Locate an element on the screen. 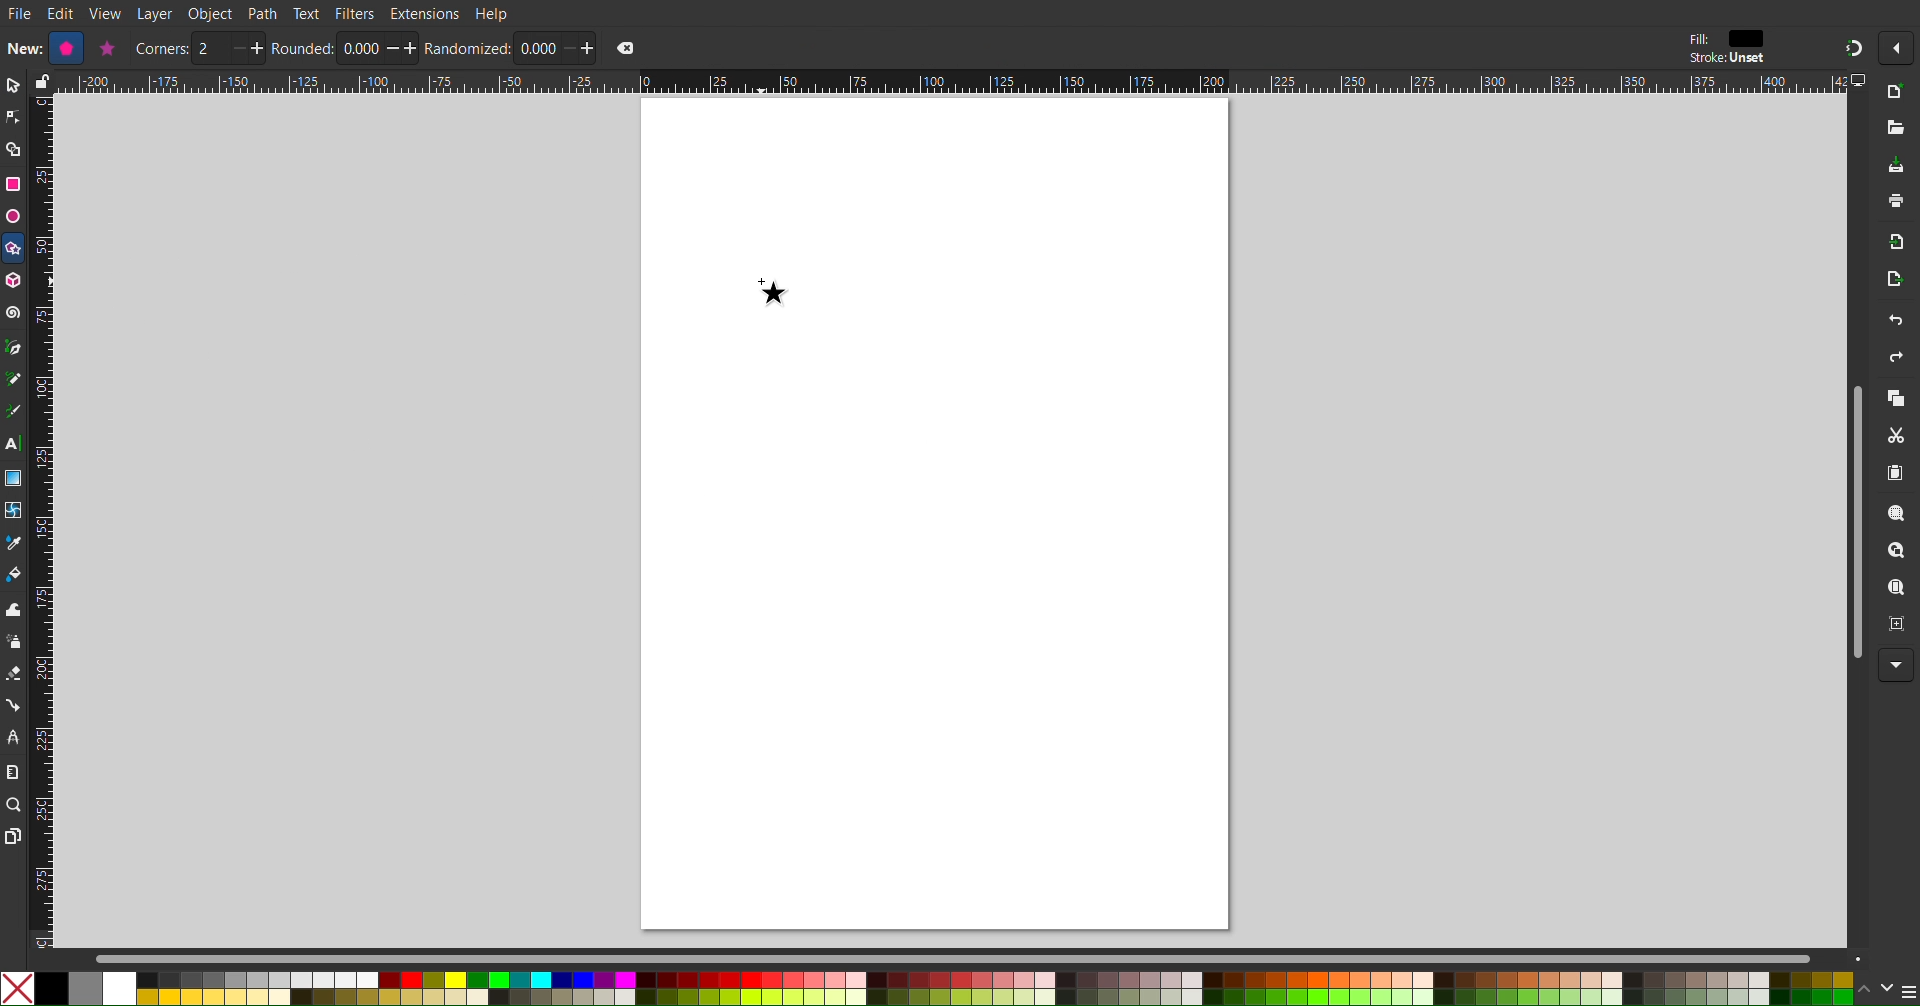  rounded is located at coordinates (303, 48).